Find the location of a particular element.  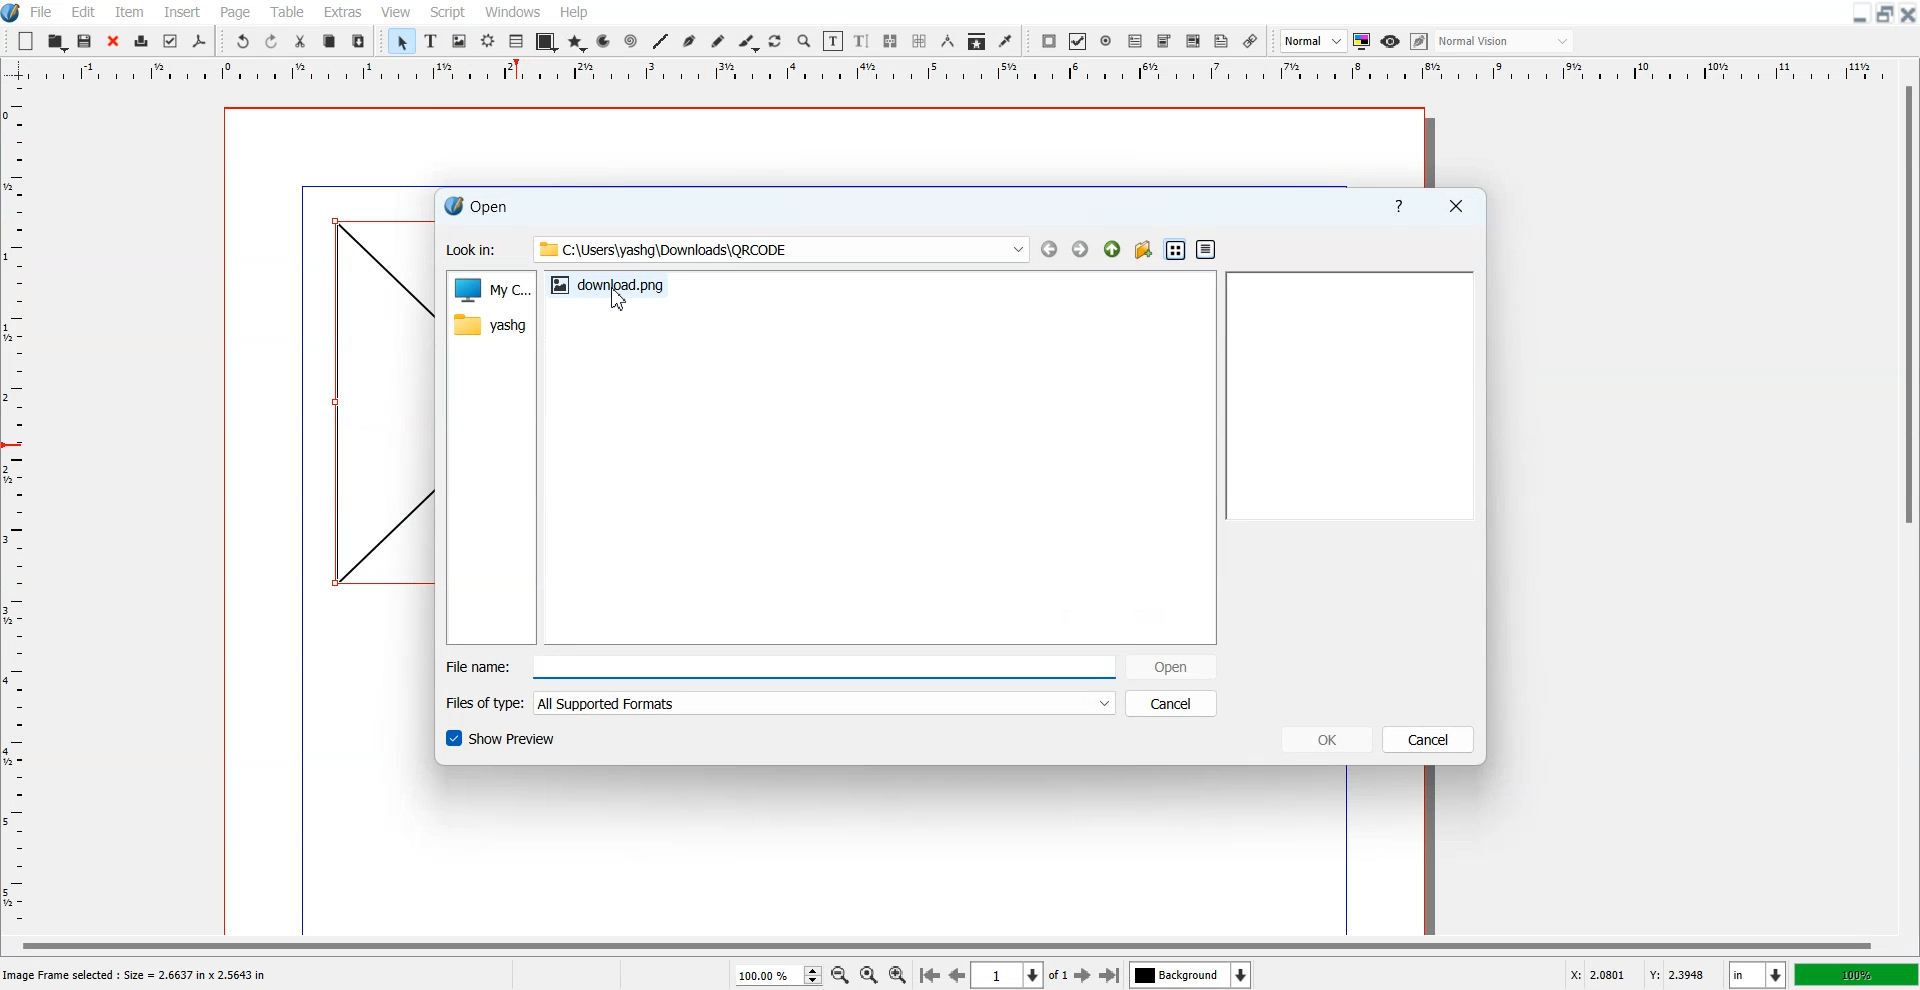

Text Frame is located at coordinates (430, 41).